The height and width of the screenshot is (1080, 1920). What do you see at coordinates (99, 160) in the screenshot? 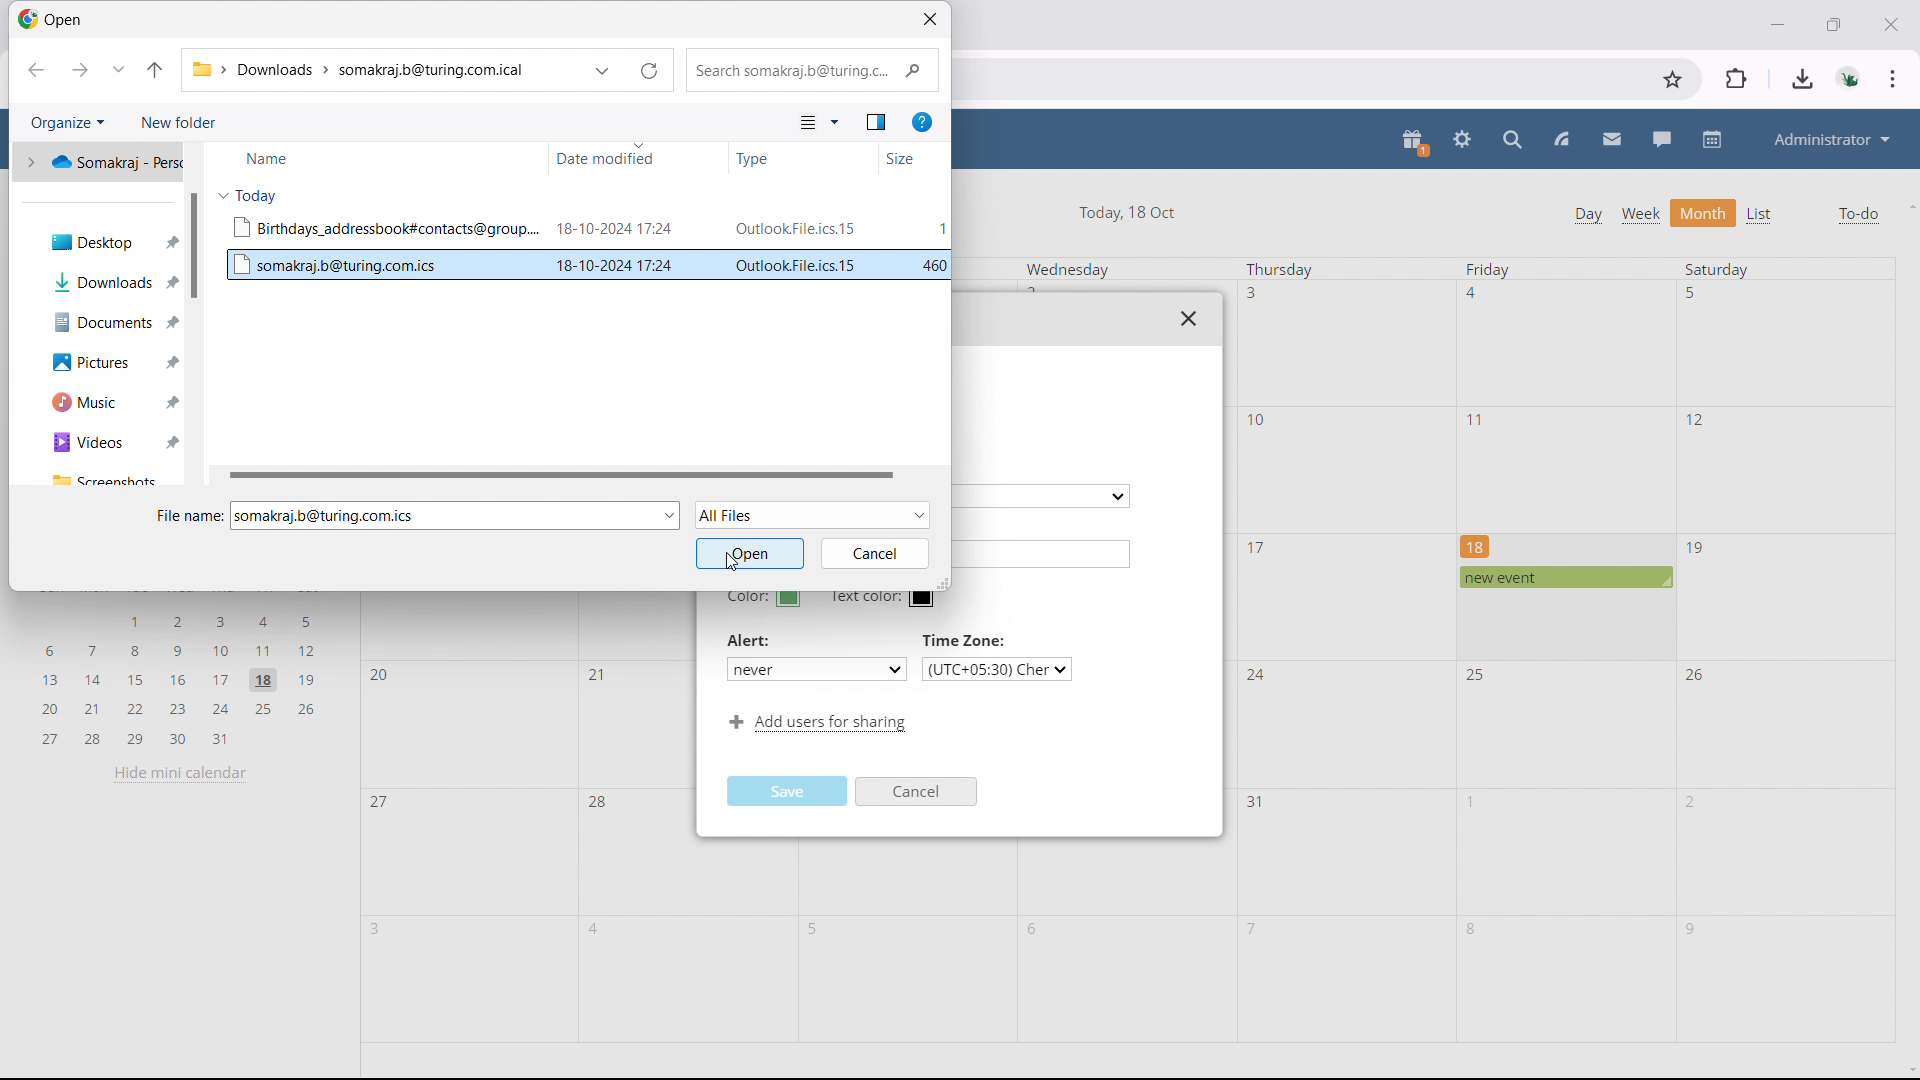
I see `> @ Somakraj - Pers` at bounding box center [99, 160].